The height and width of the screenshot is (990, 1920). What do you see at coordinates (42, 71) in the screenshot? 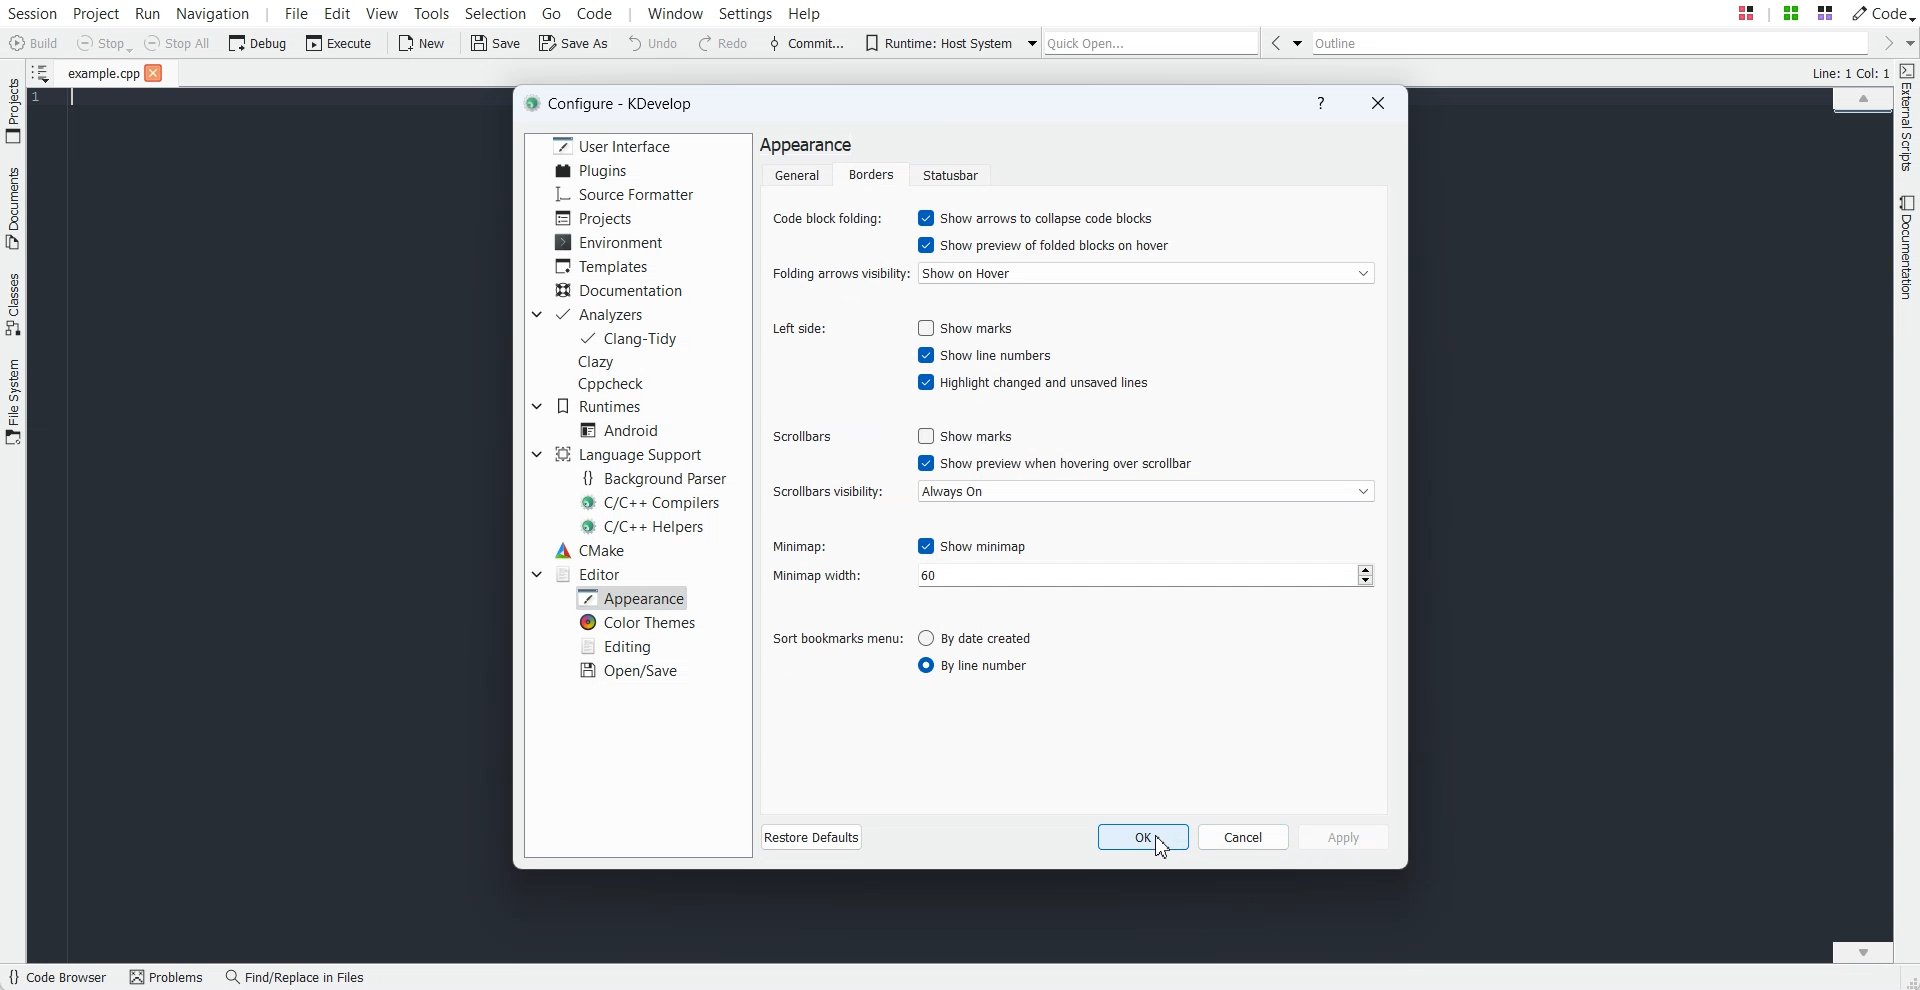
I see `Show sorted list` at bounding box center [42, 71].